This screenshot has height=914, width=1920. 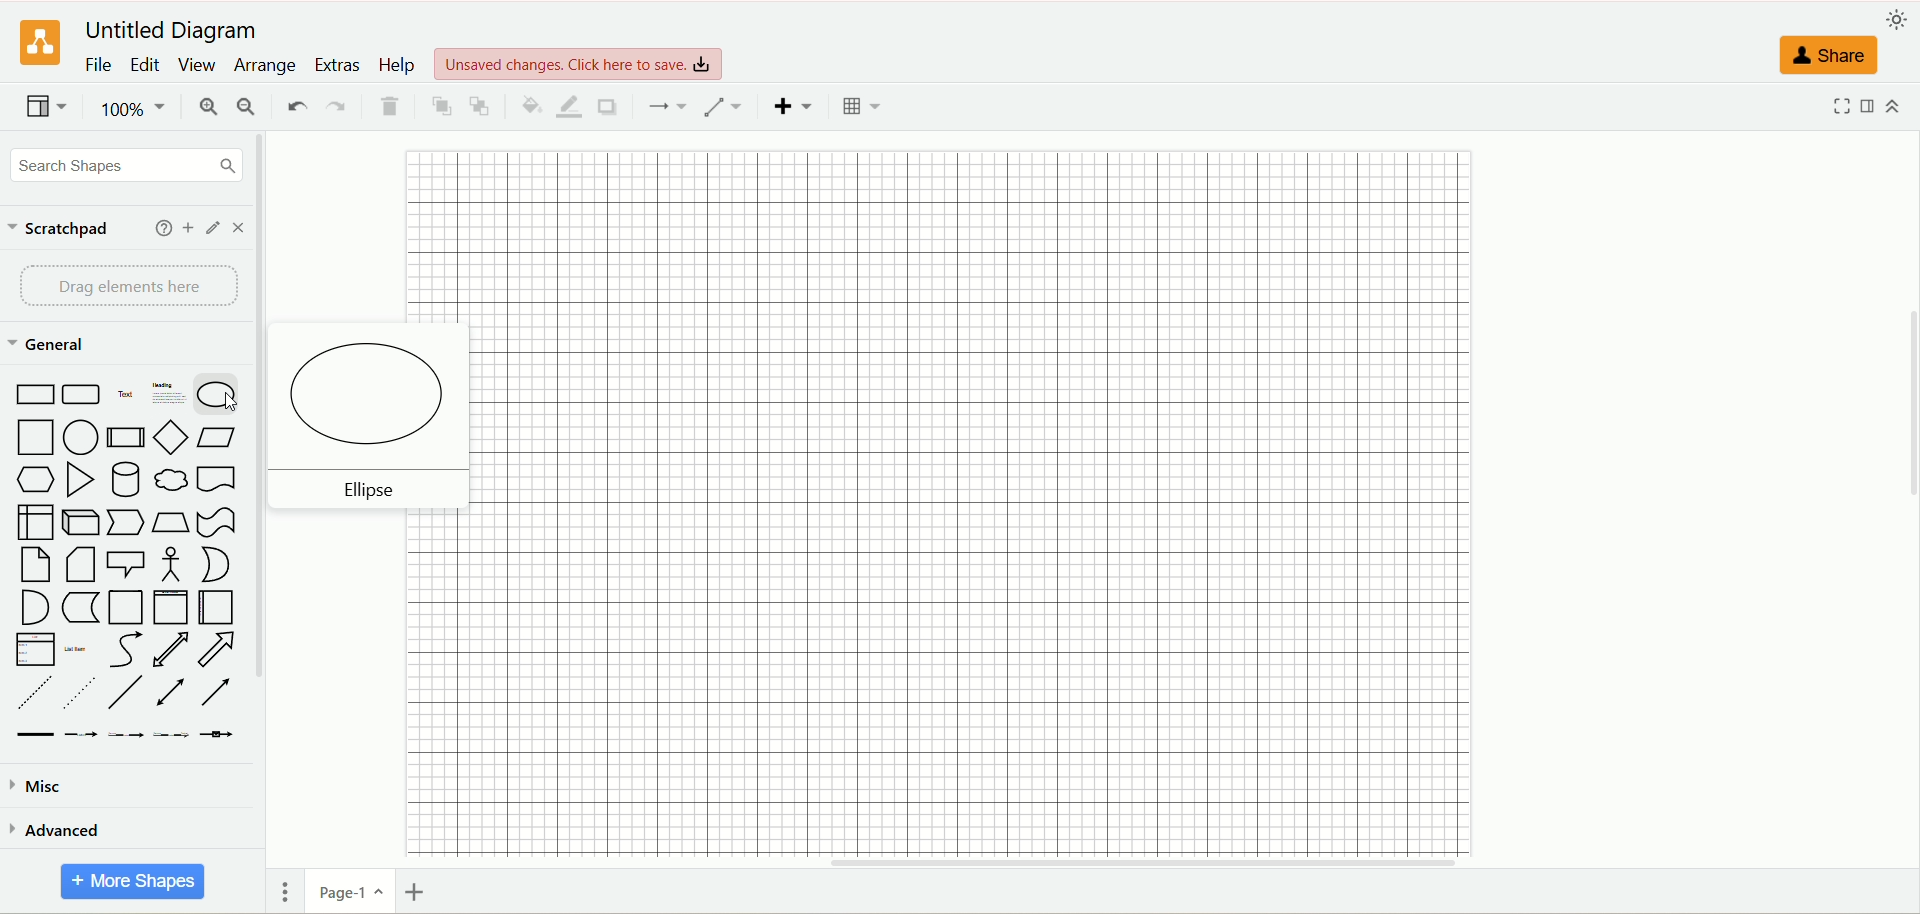 What do you see at coordinates (37, 565) in the screenshot?
I see `note` at bounding box center [37, 565].